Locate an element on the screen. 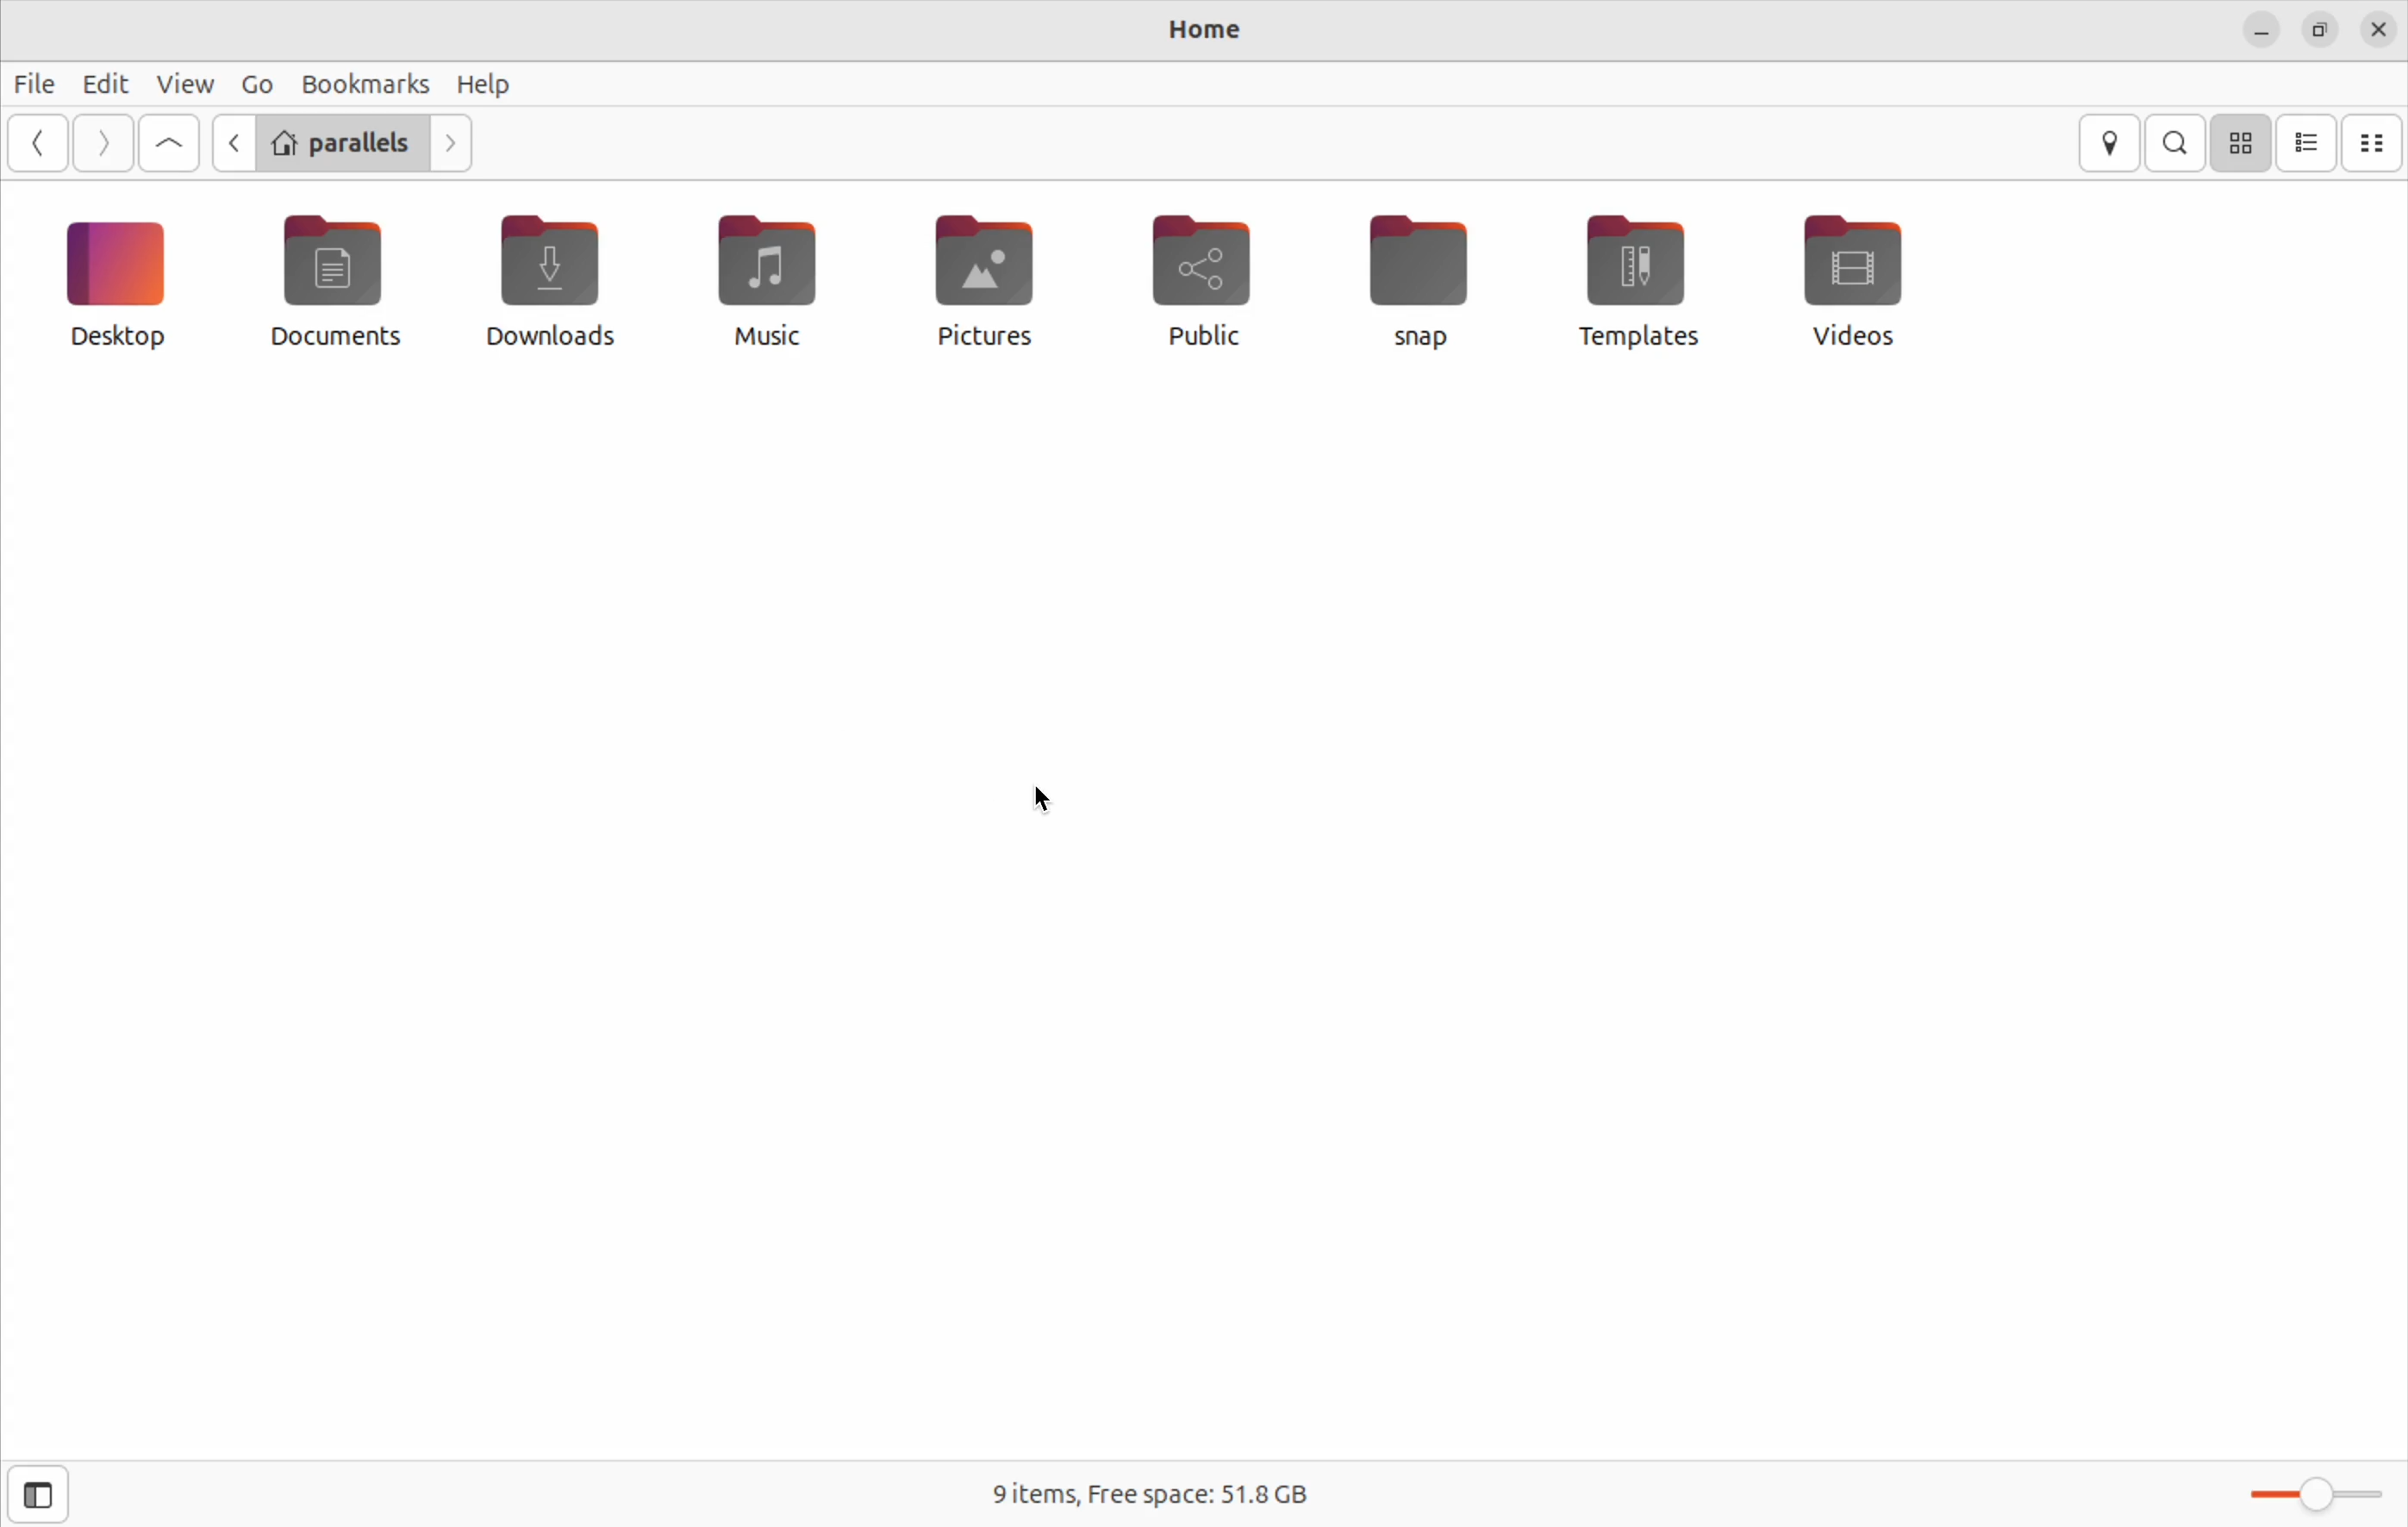 Image resolution: width=2408 pixels, height=1527 pixels. next  is located at coordinates (455, 143).